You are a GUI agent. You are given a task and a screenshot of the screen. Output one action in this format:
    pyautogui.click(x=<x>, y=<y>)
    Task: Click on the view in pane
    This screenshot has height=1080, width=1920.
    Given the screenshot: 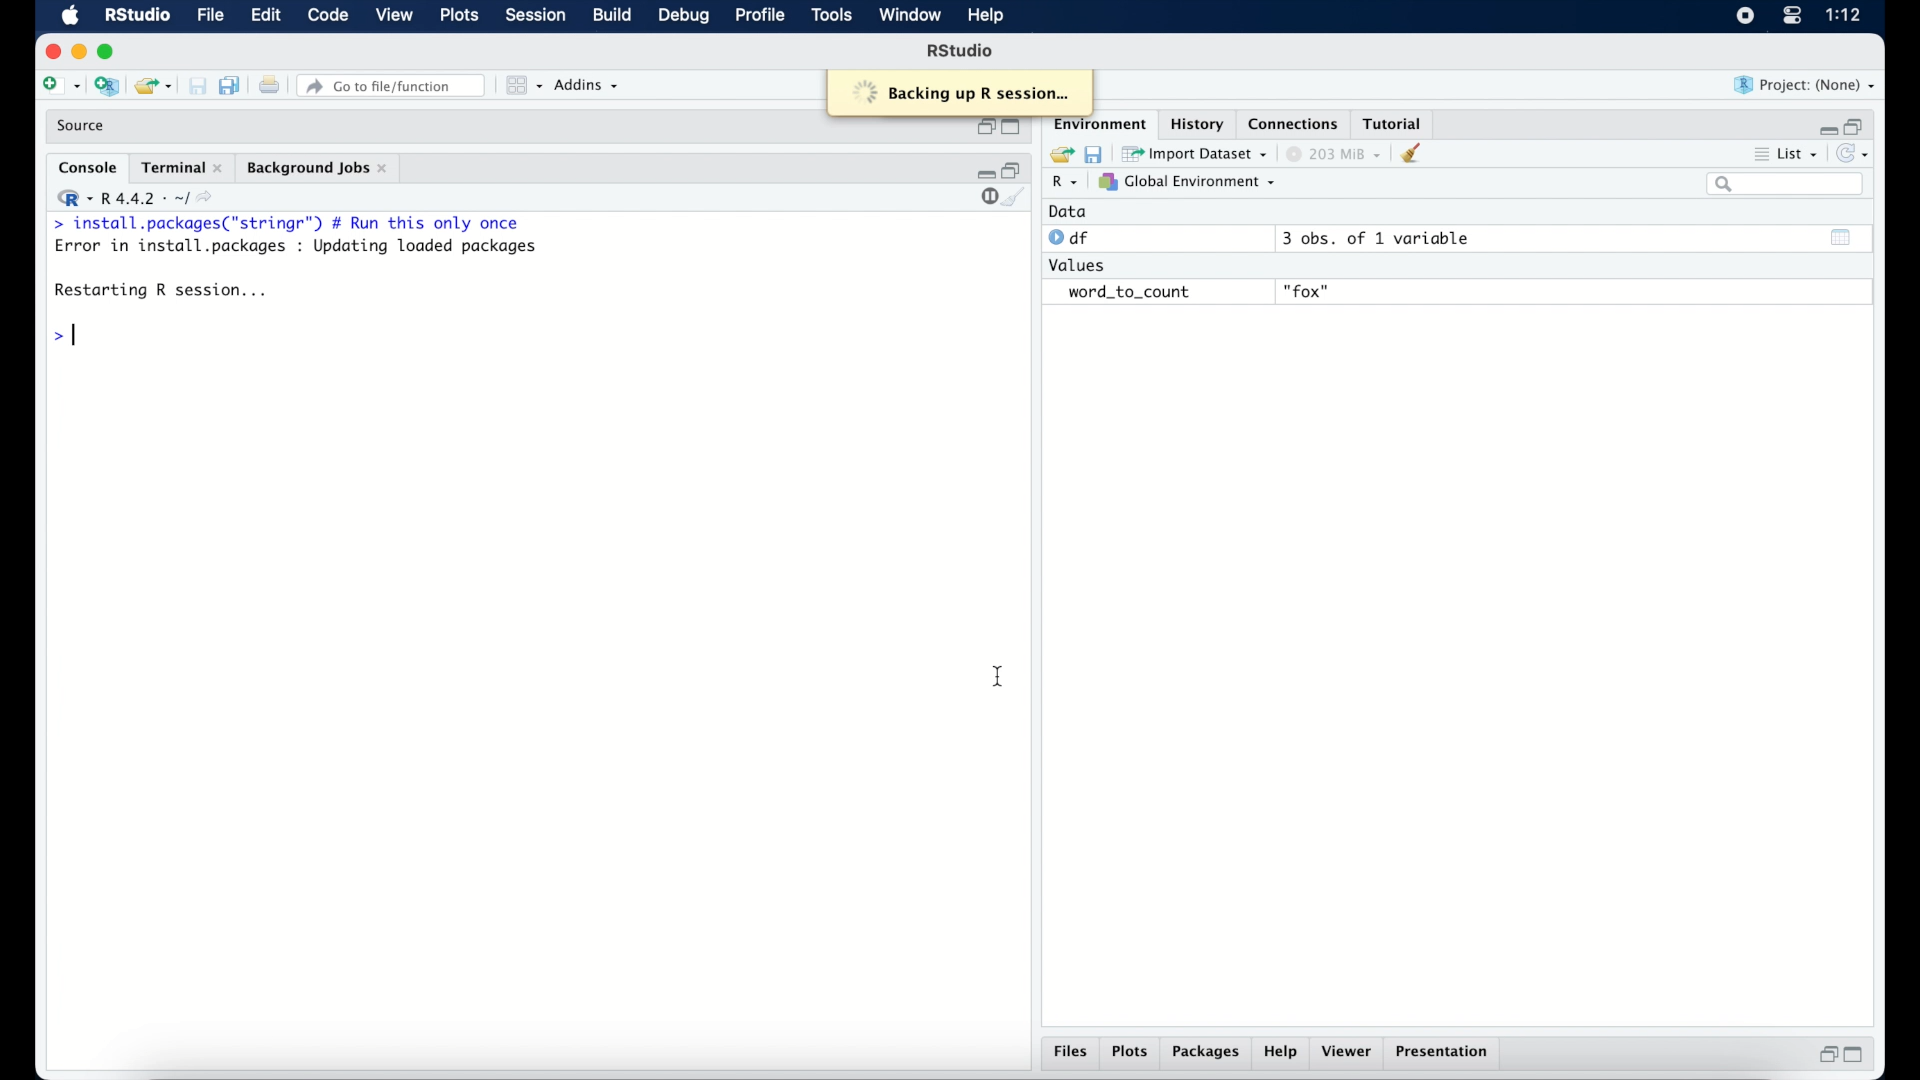 What is the action you would take?
    pyautogui.click(x=522, y=86)
    